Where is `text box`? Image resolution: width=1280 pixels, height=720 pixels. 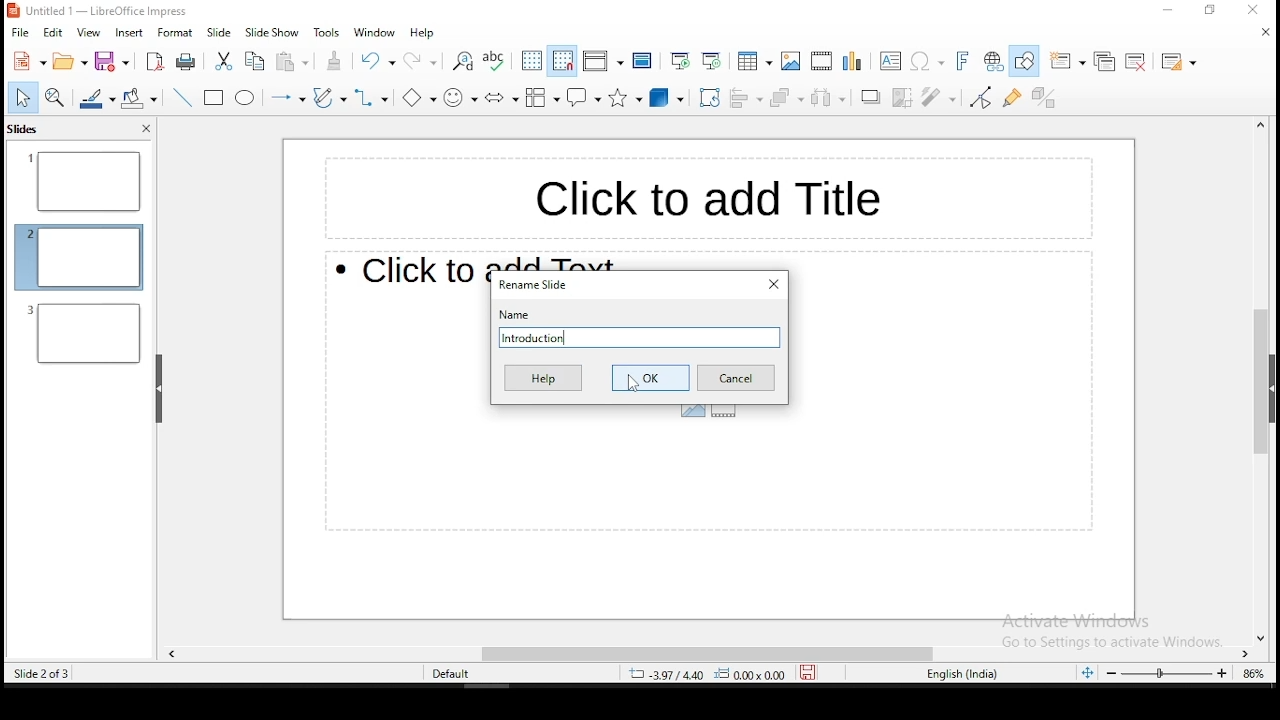
text box is located at coordinates (888, 61).